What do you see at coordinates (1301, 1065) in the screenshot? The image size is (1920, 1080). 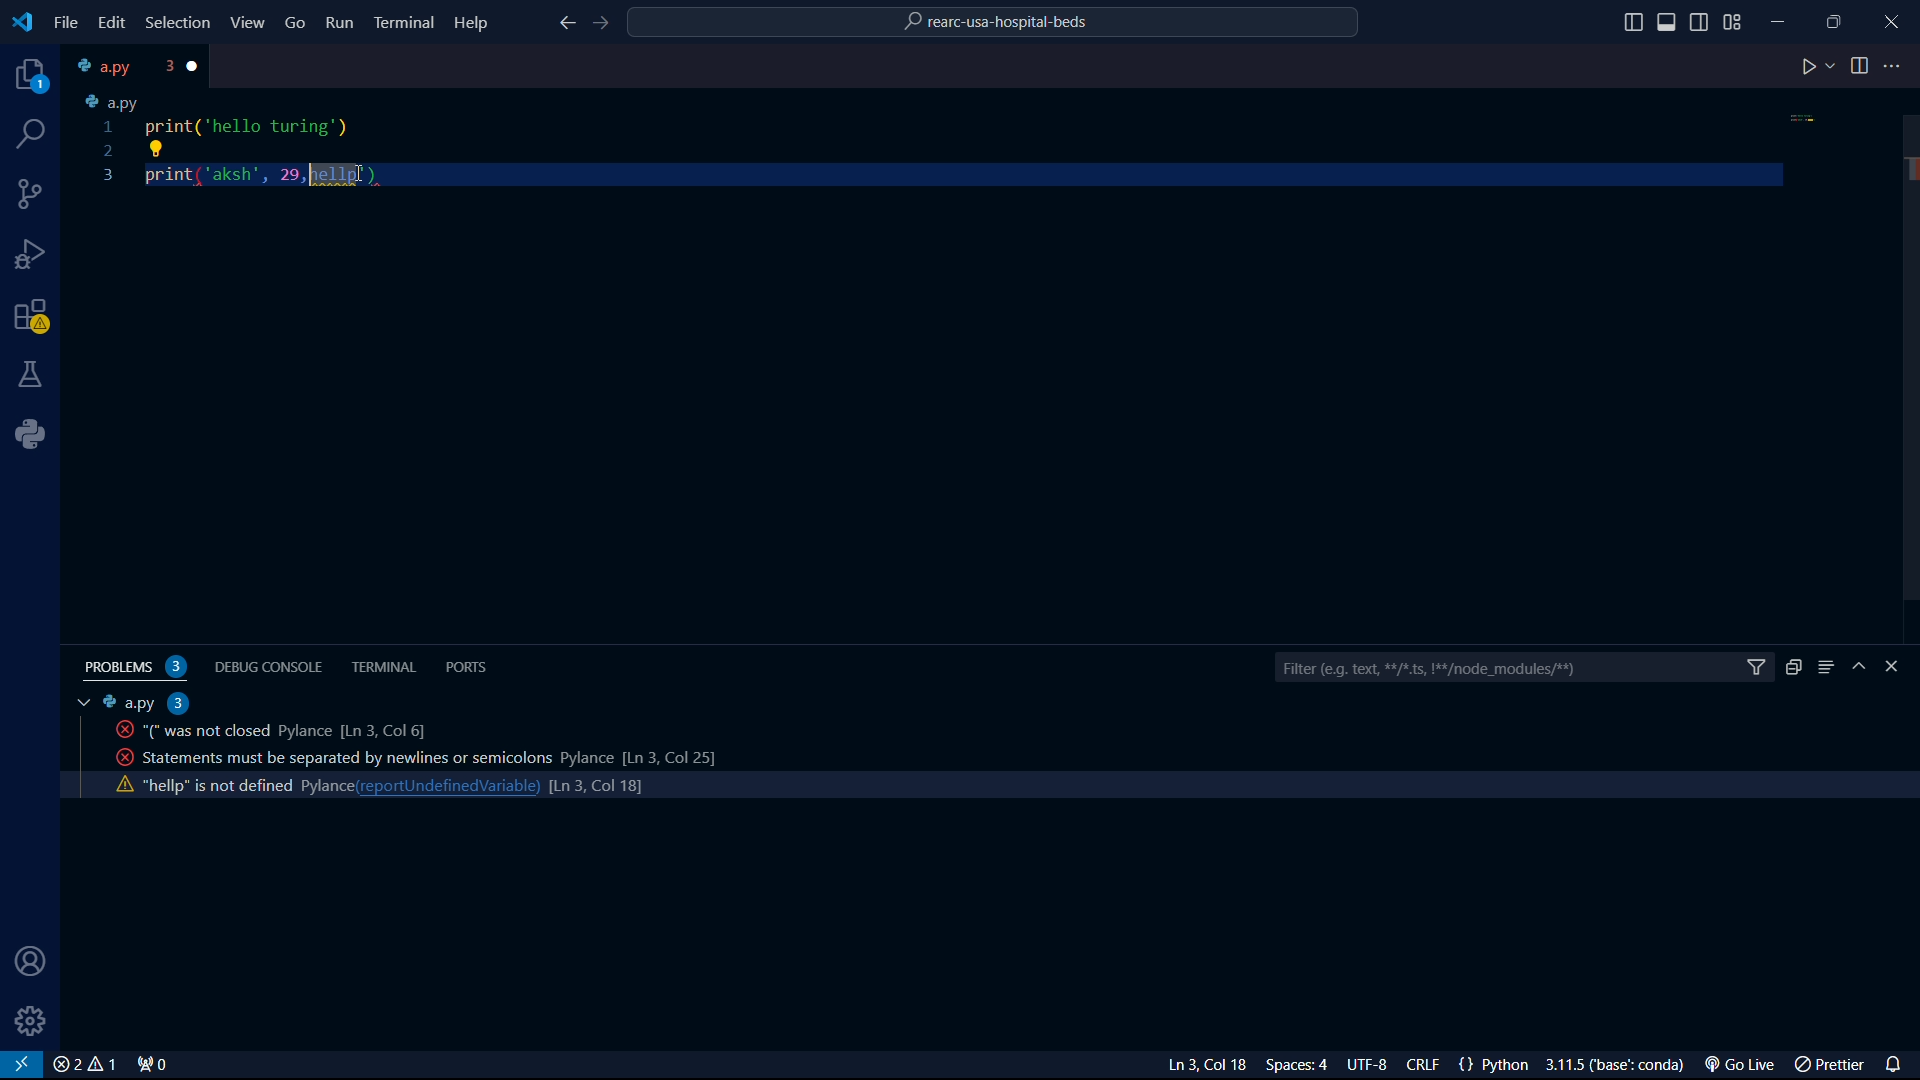 I see `Spaces: 4` at bounding box center [1301, 1065].